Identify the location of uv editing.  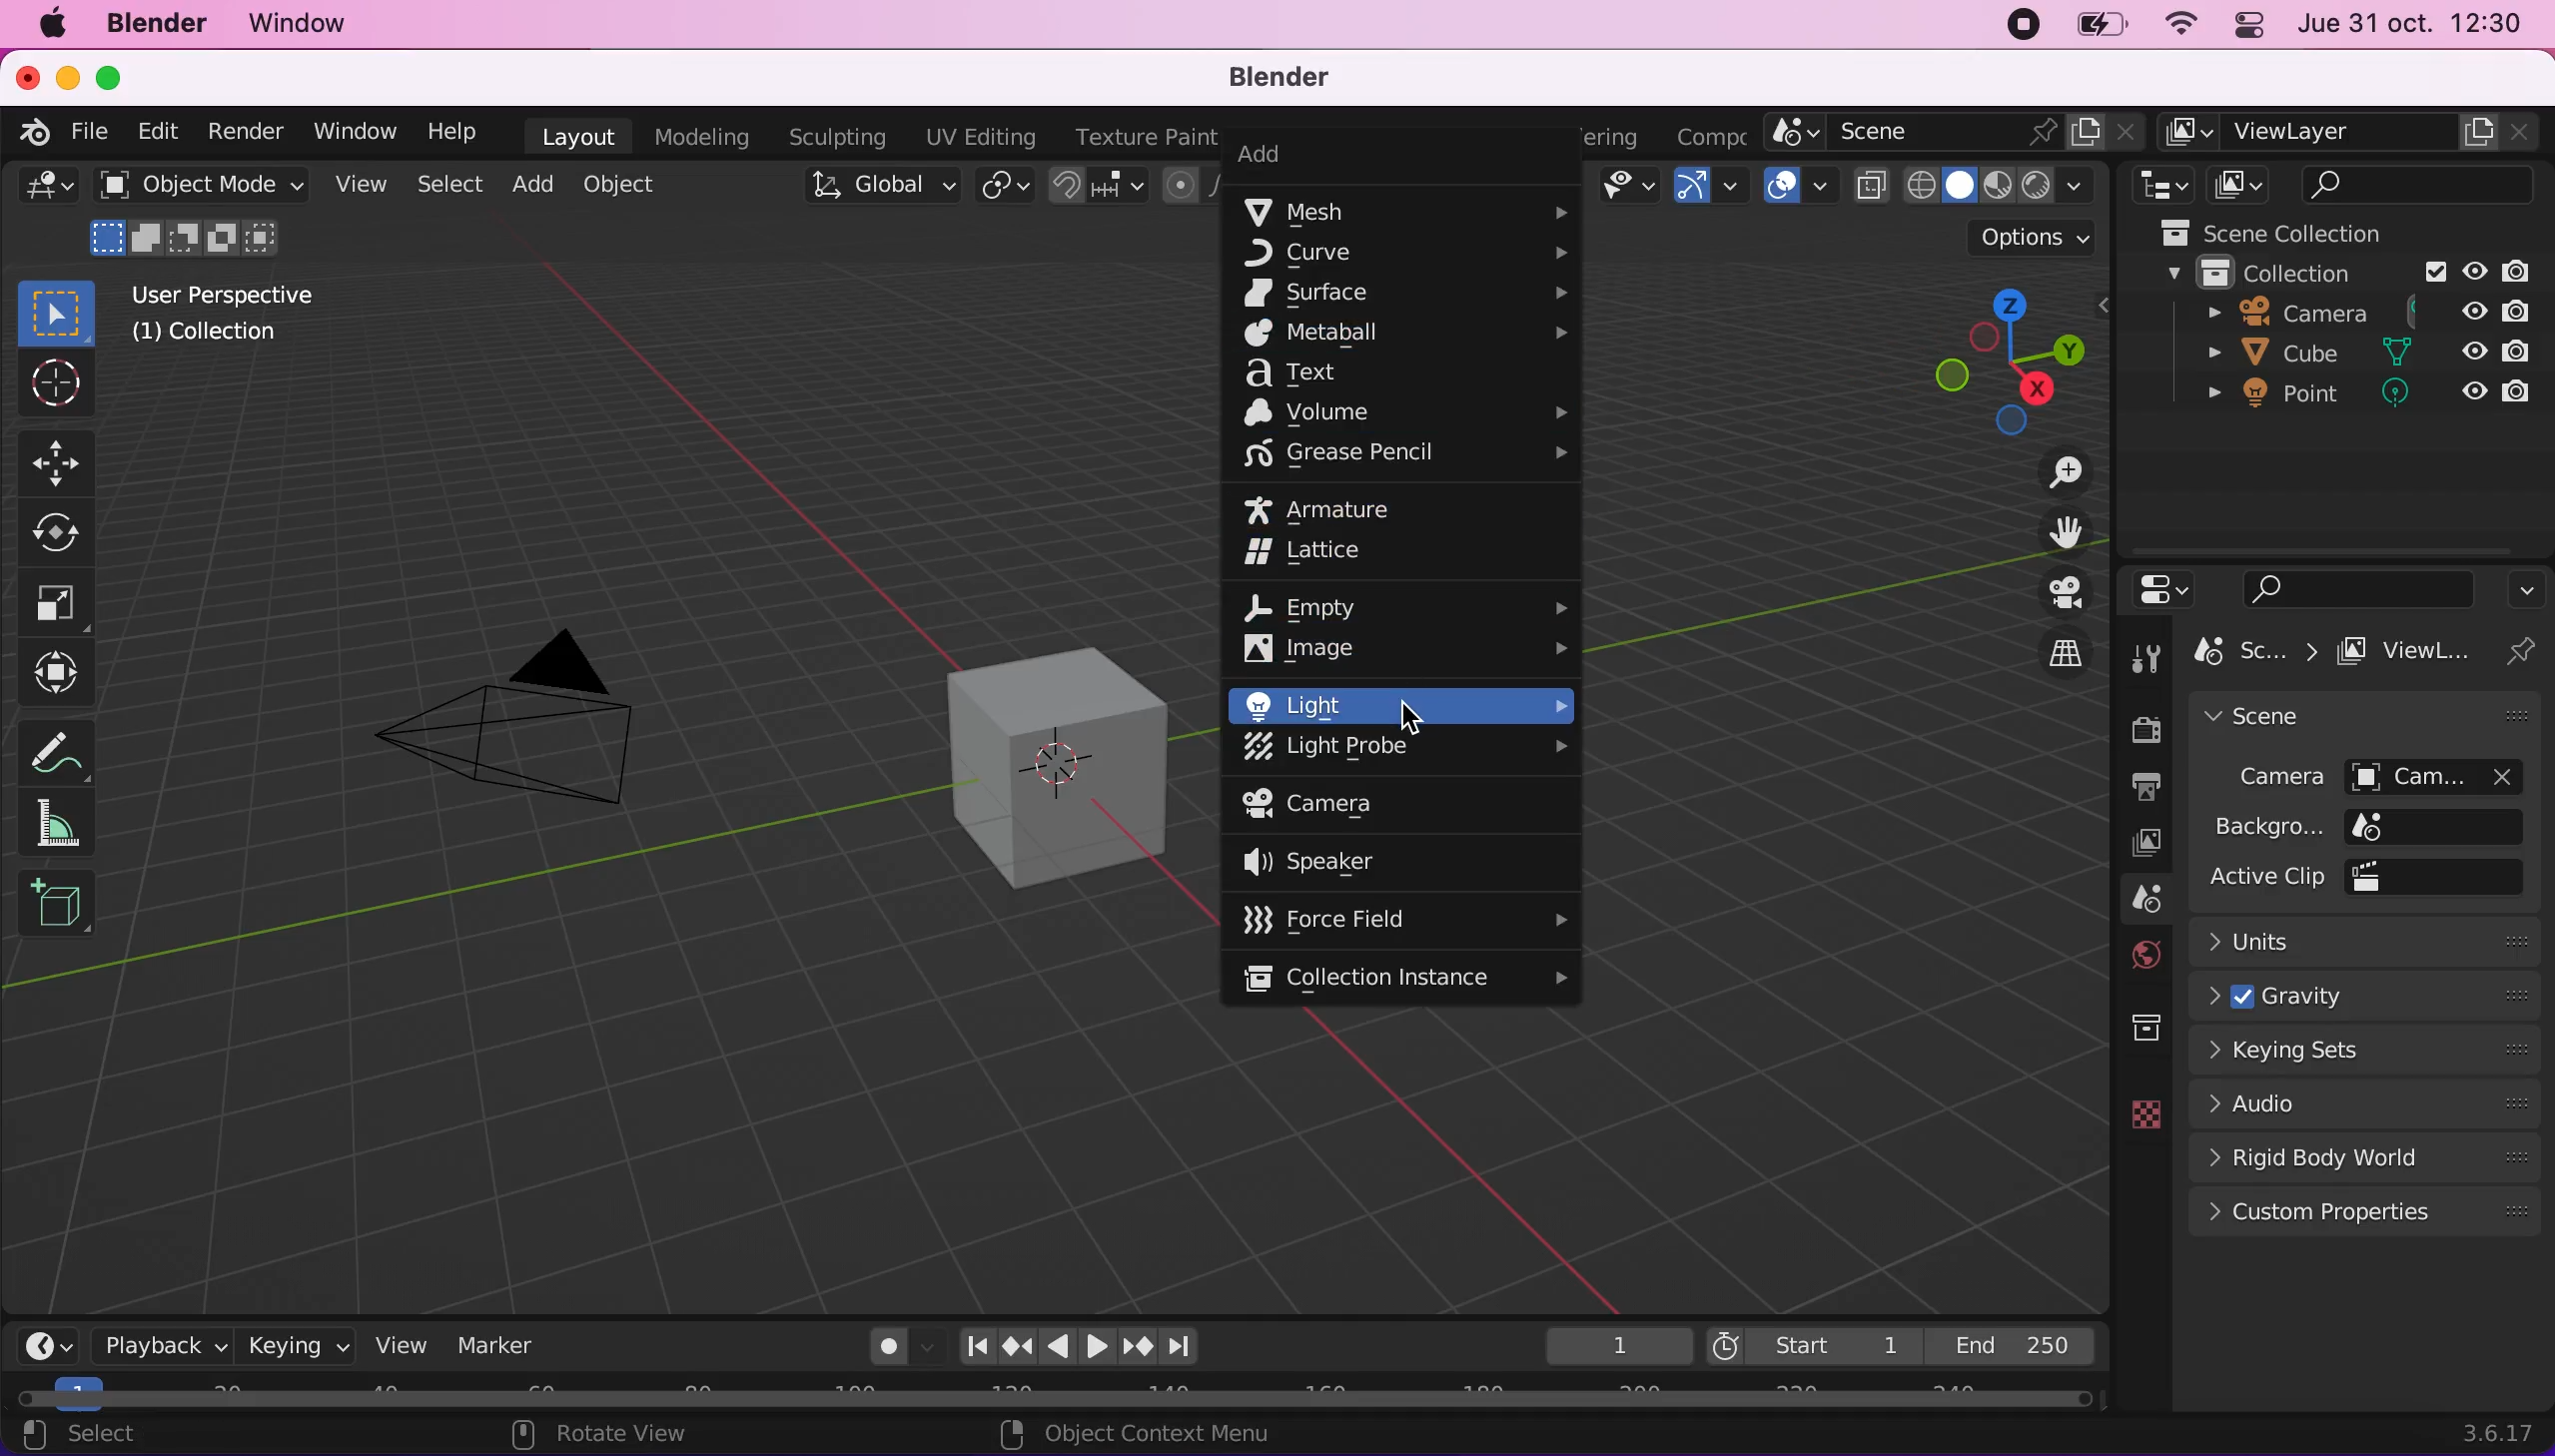
(982, 139).